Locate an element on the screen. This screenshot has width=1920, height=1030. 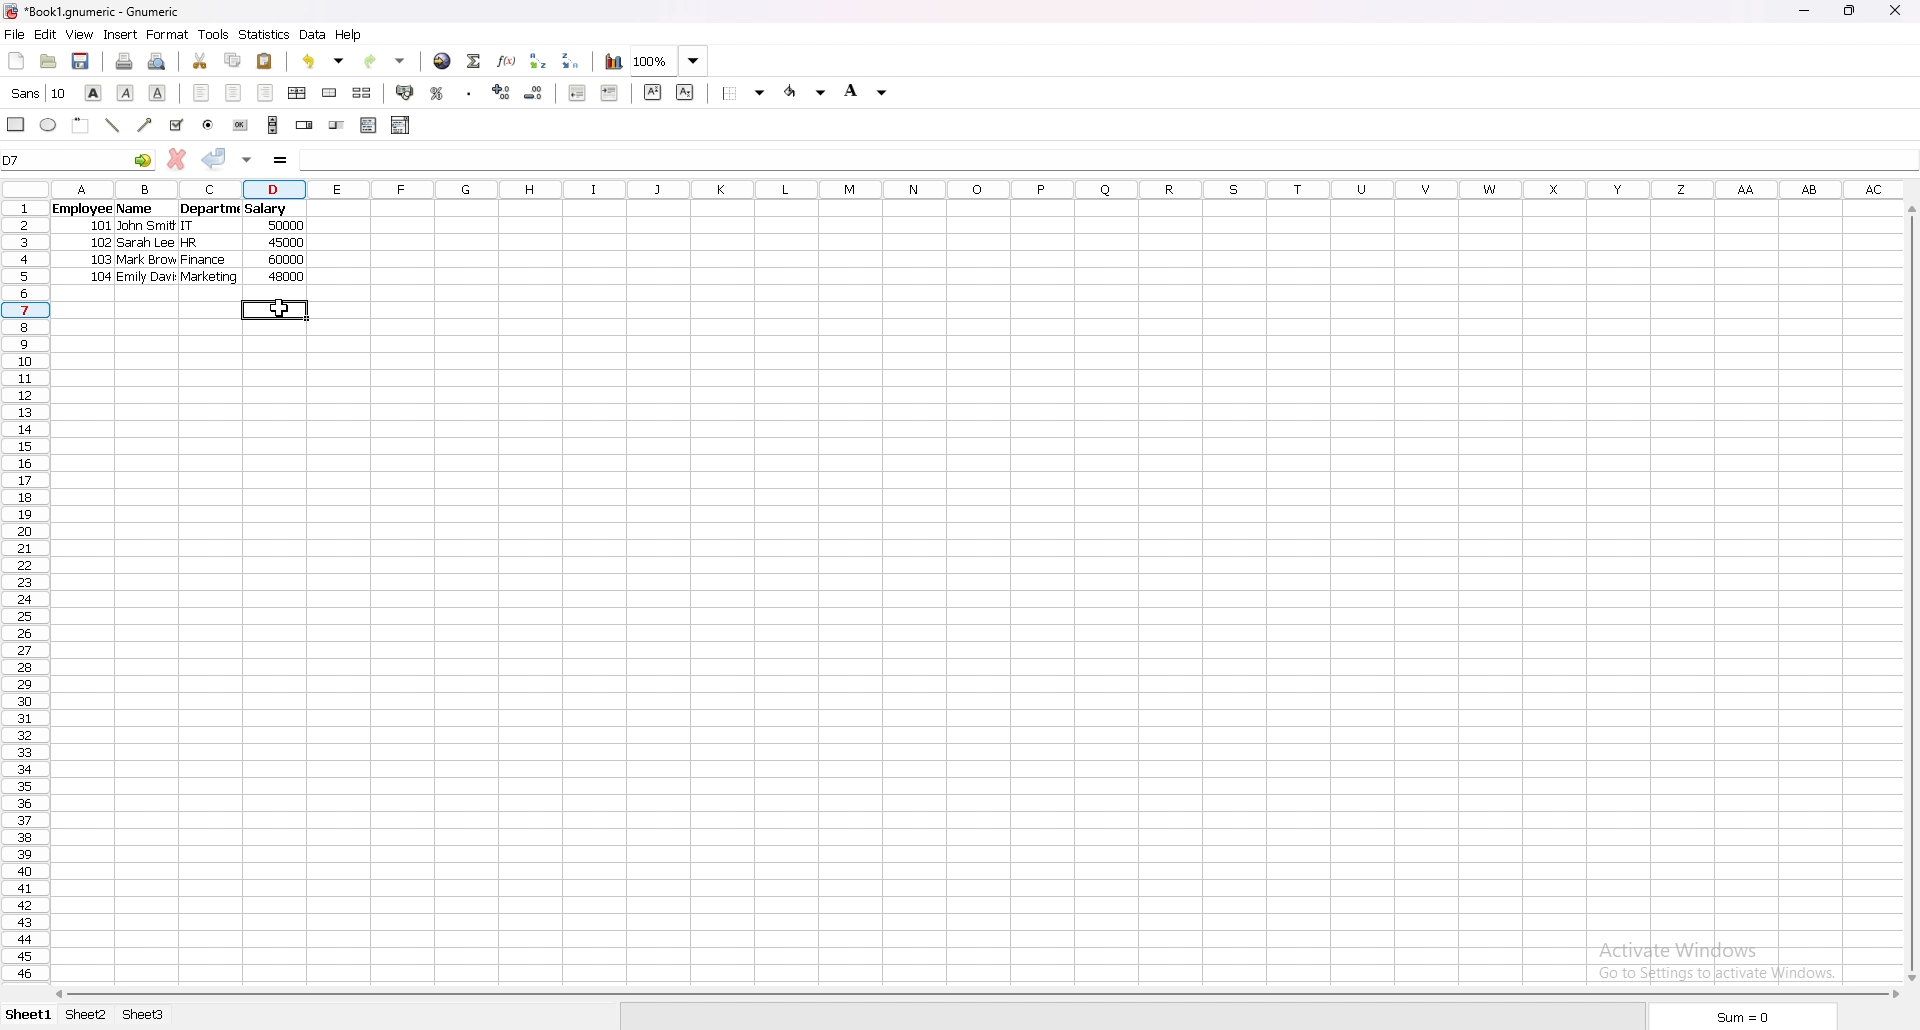
tickbox is located at coordinates (176, 125).